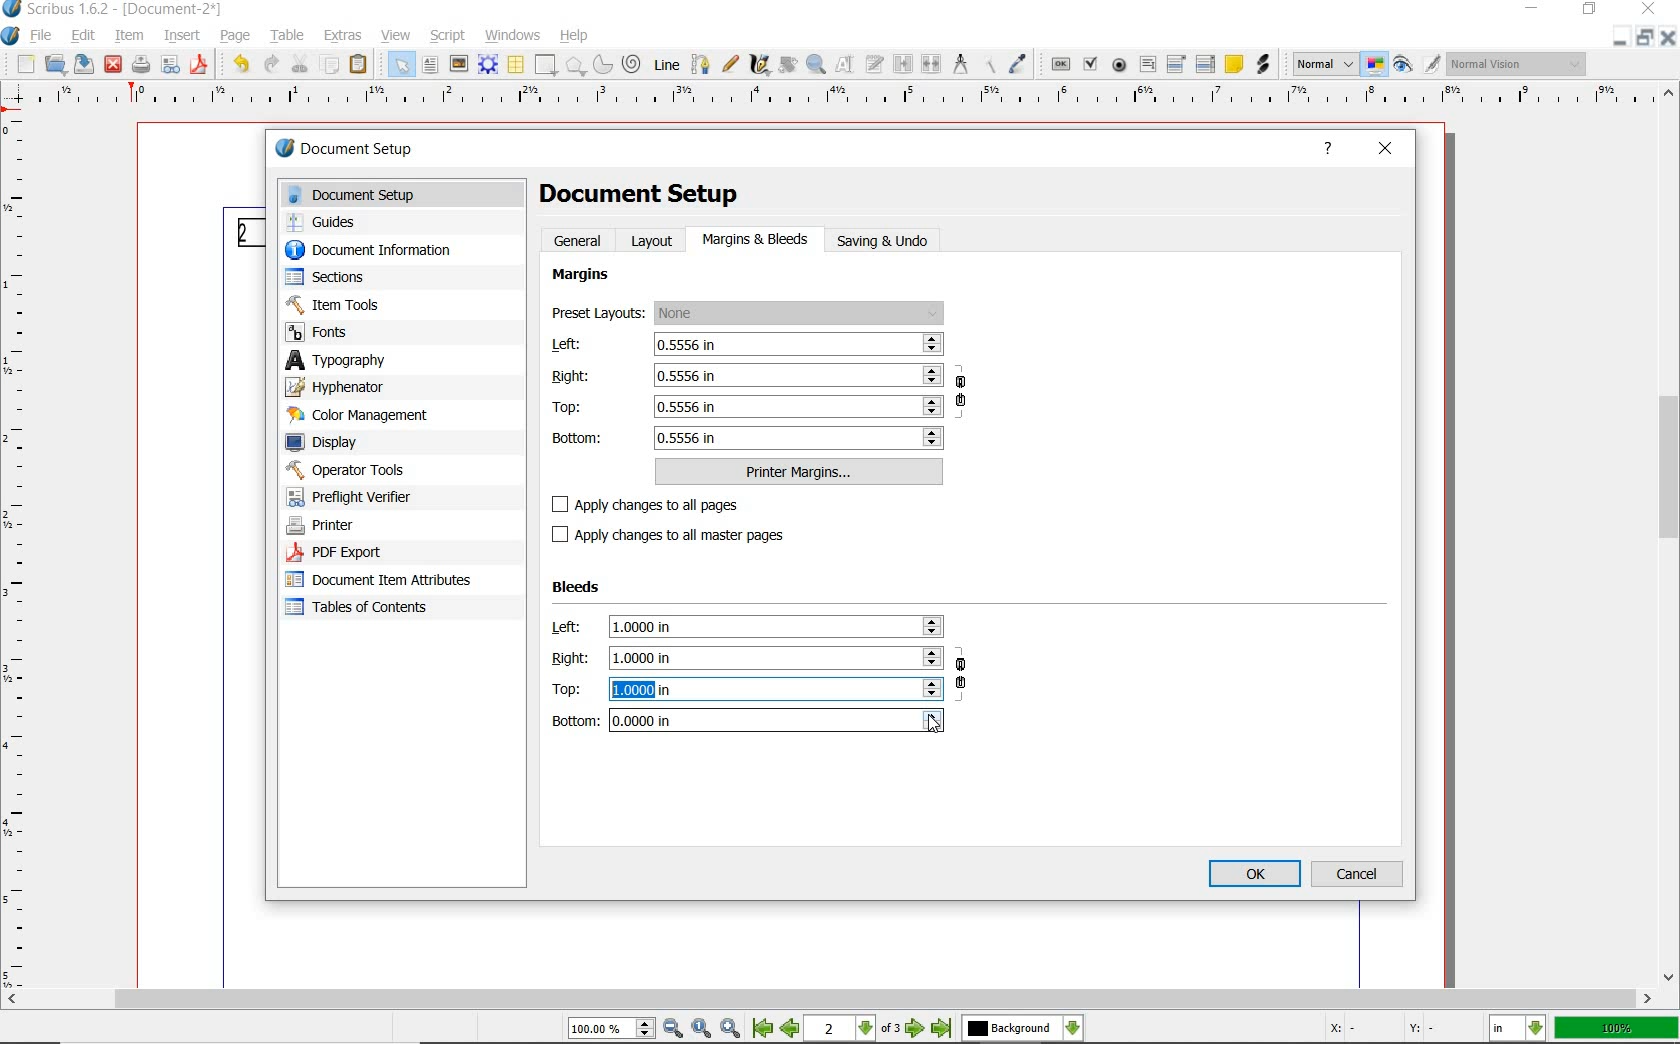 This screenshot has height=1044, width=1680. I want to click on Right, so click(747, 374).